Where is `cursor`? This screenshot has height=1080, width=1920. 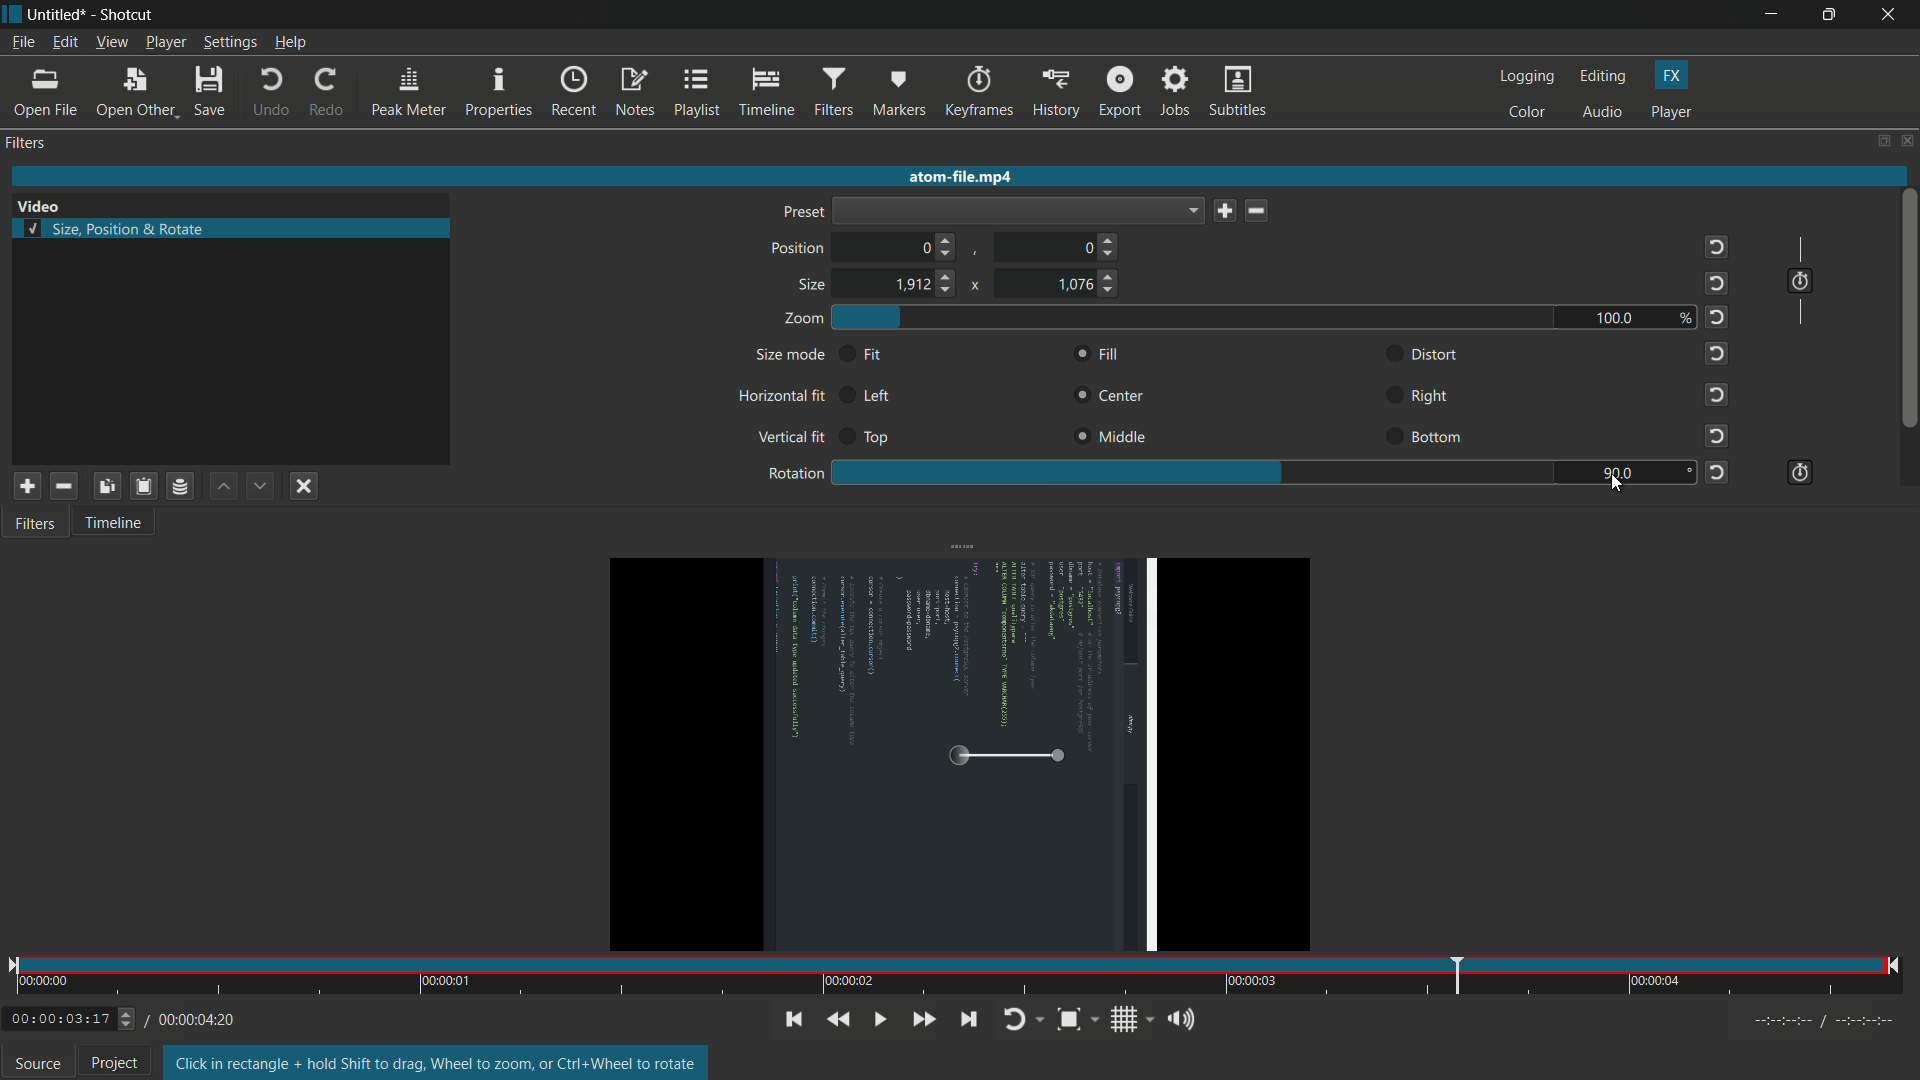 cursor is located at coordinates (1621, 489).